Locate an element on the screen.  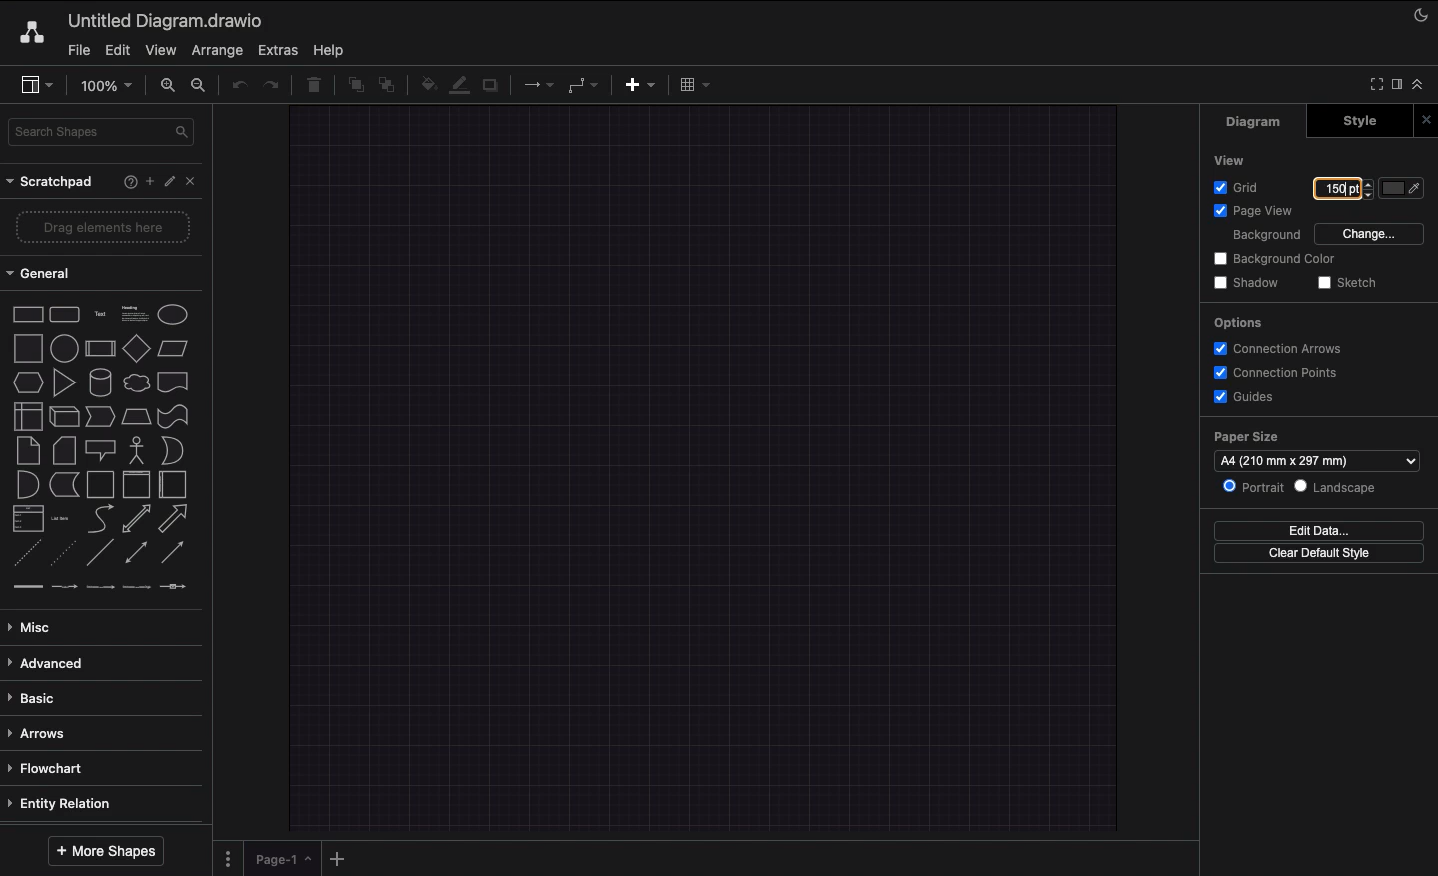
Grid is located at coordinates (1238, 189).